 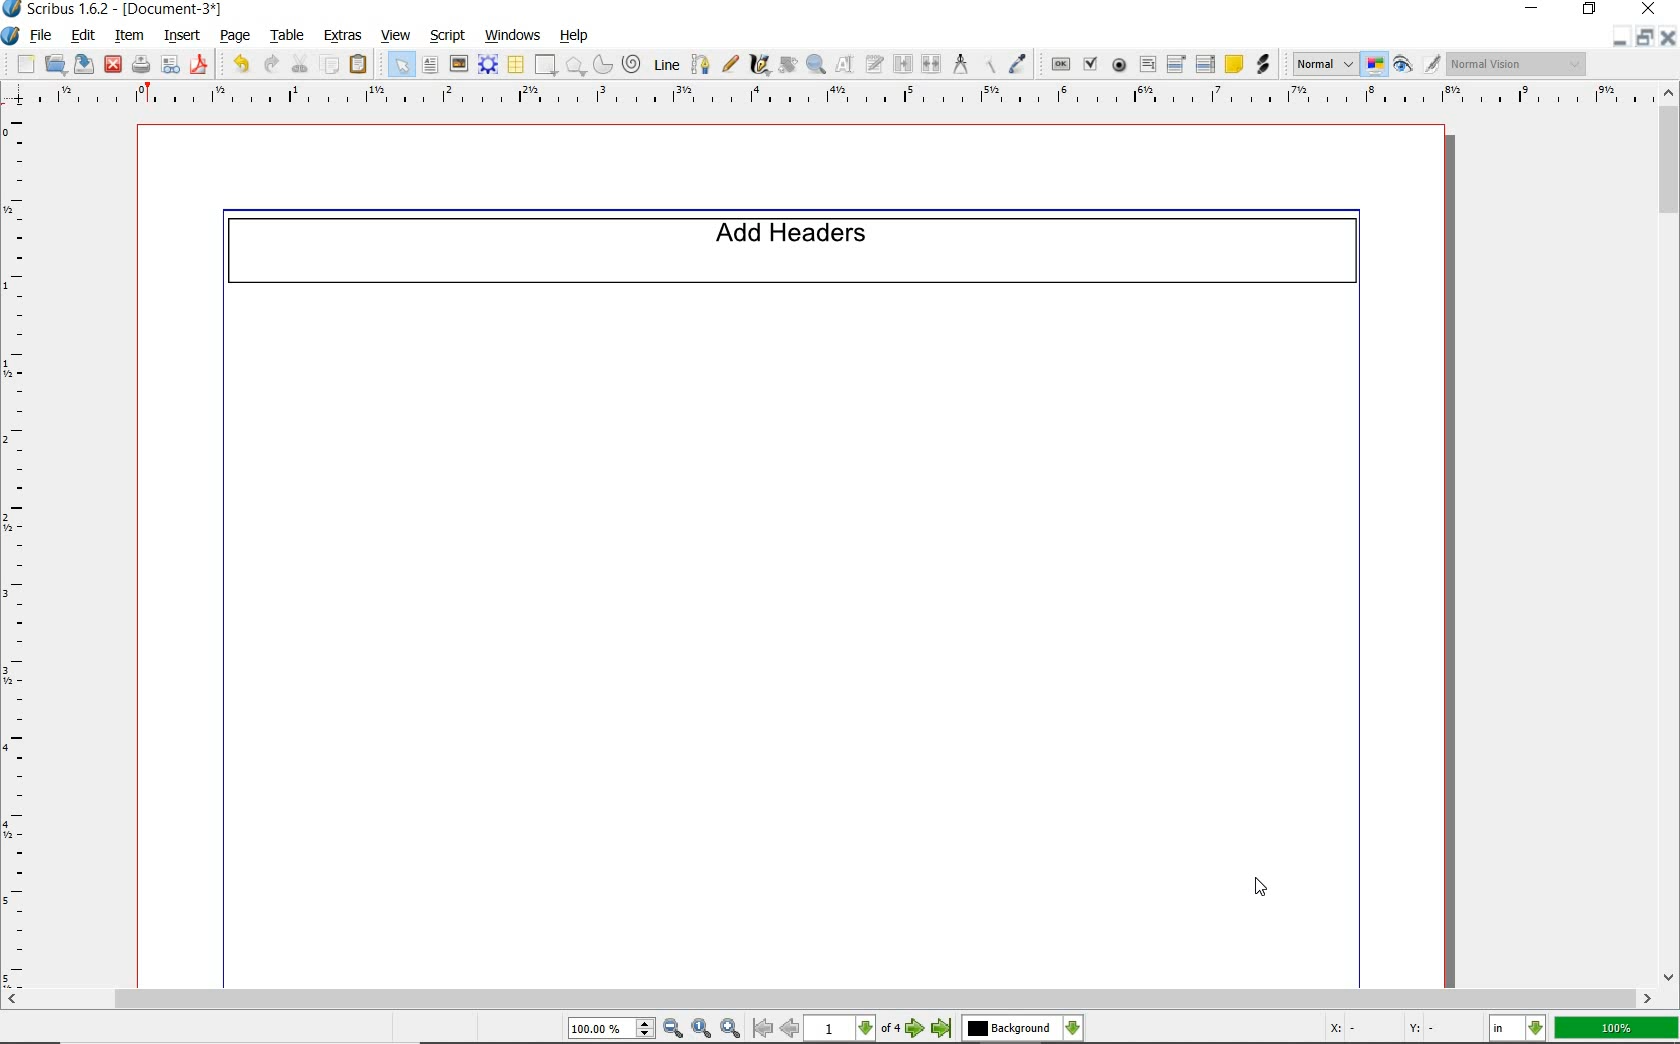 What do you see at coordinates (113, 10) in the screenshot?
I see `Scribus 1.6.2 - [Document-3*]` at bounding box center [113, 10].